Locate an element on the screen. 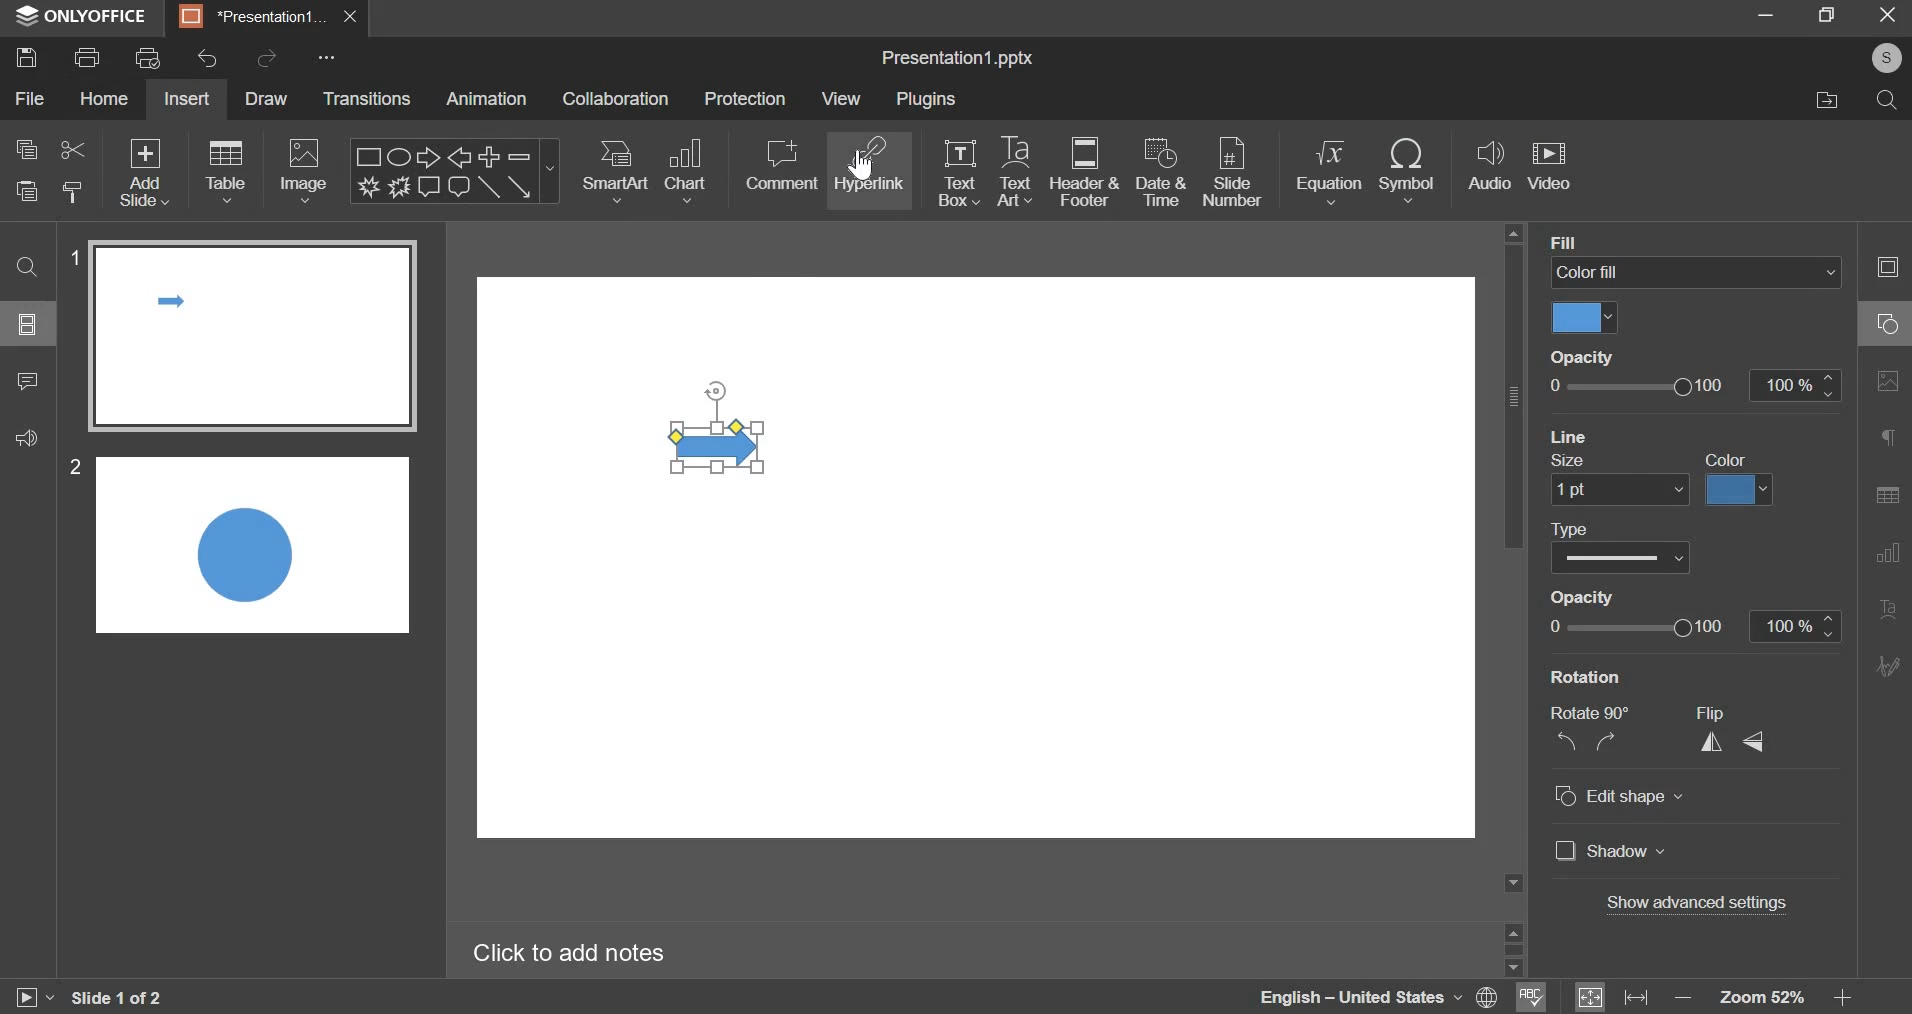 This screenshot has height=1014, width=1912. undo is located at coordinates (213, 56).